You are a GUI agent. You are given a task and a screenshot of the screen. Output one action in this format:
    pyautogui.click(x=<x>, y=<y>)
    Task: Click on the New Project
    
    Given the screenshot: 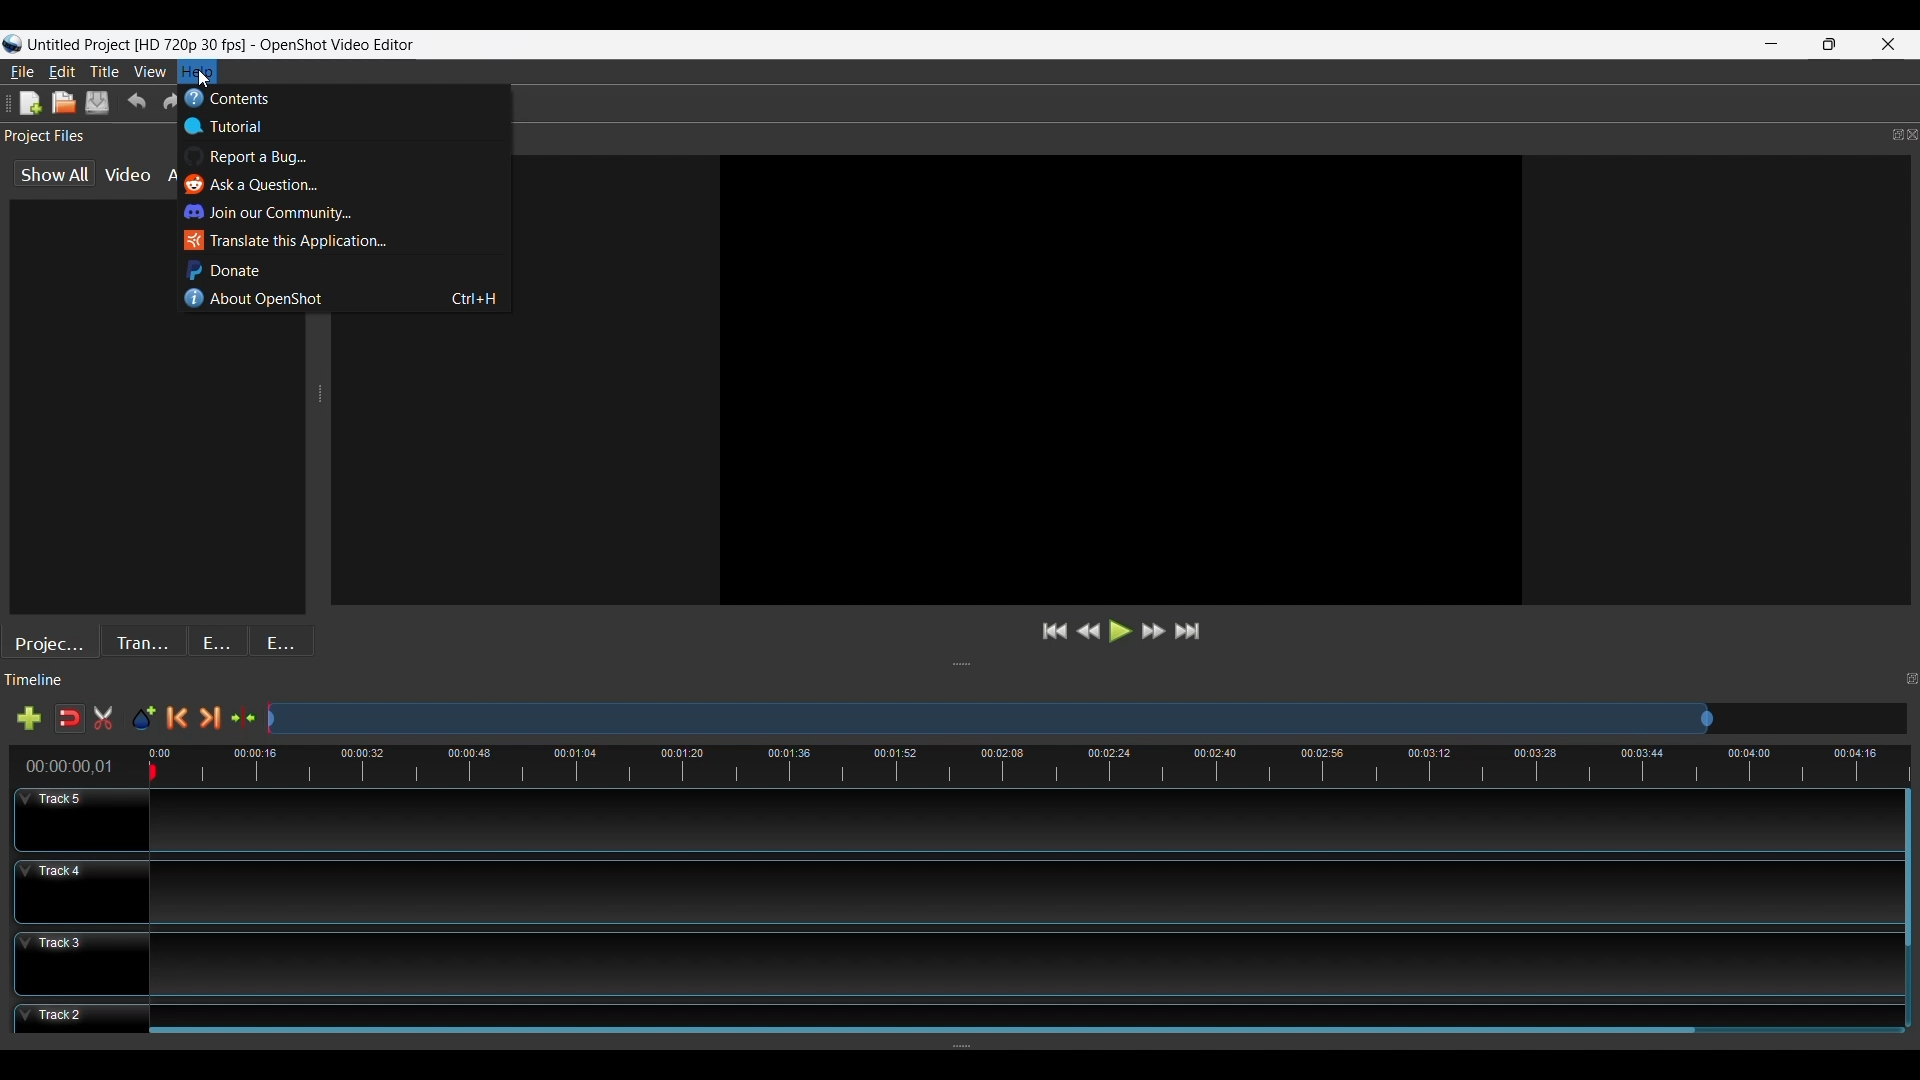 What is the action you would take?
    pyautogui.click(x=26, y=103)
    